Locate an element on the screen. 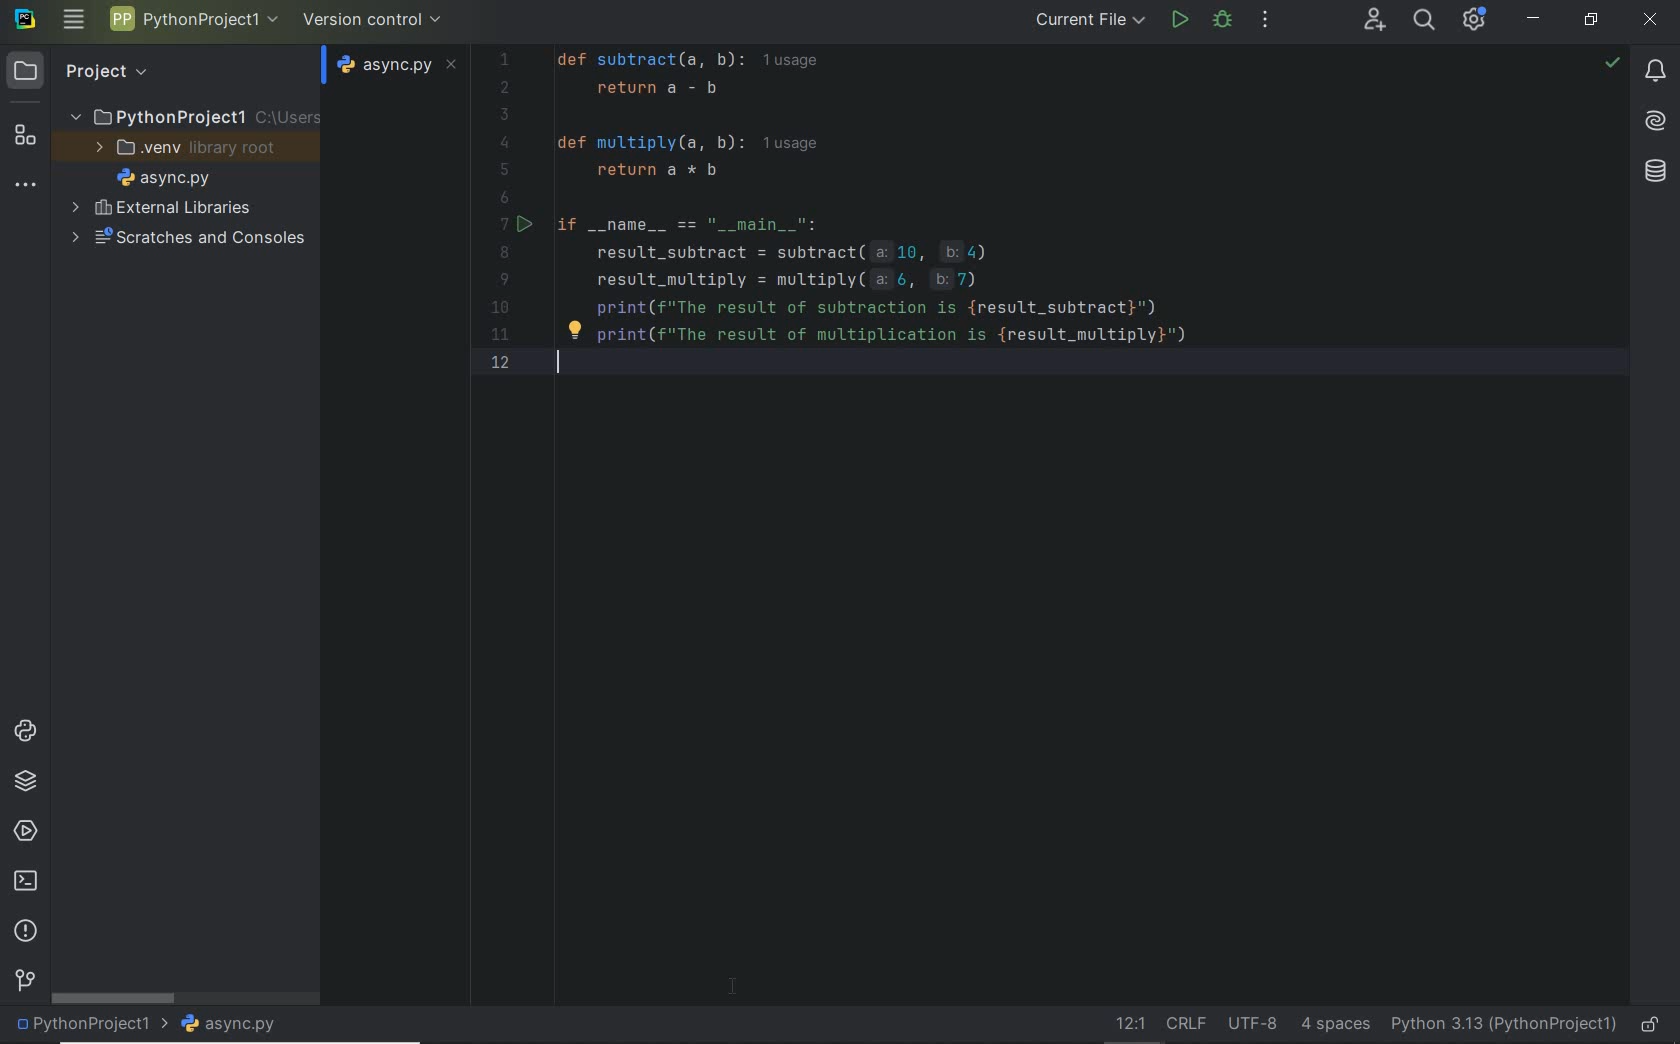  current file is located at coordinates (1090, 21).